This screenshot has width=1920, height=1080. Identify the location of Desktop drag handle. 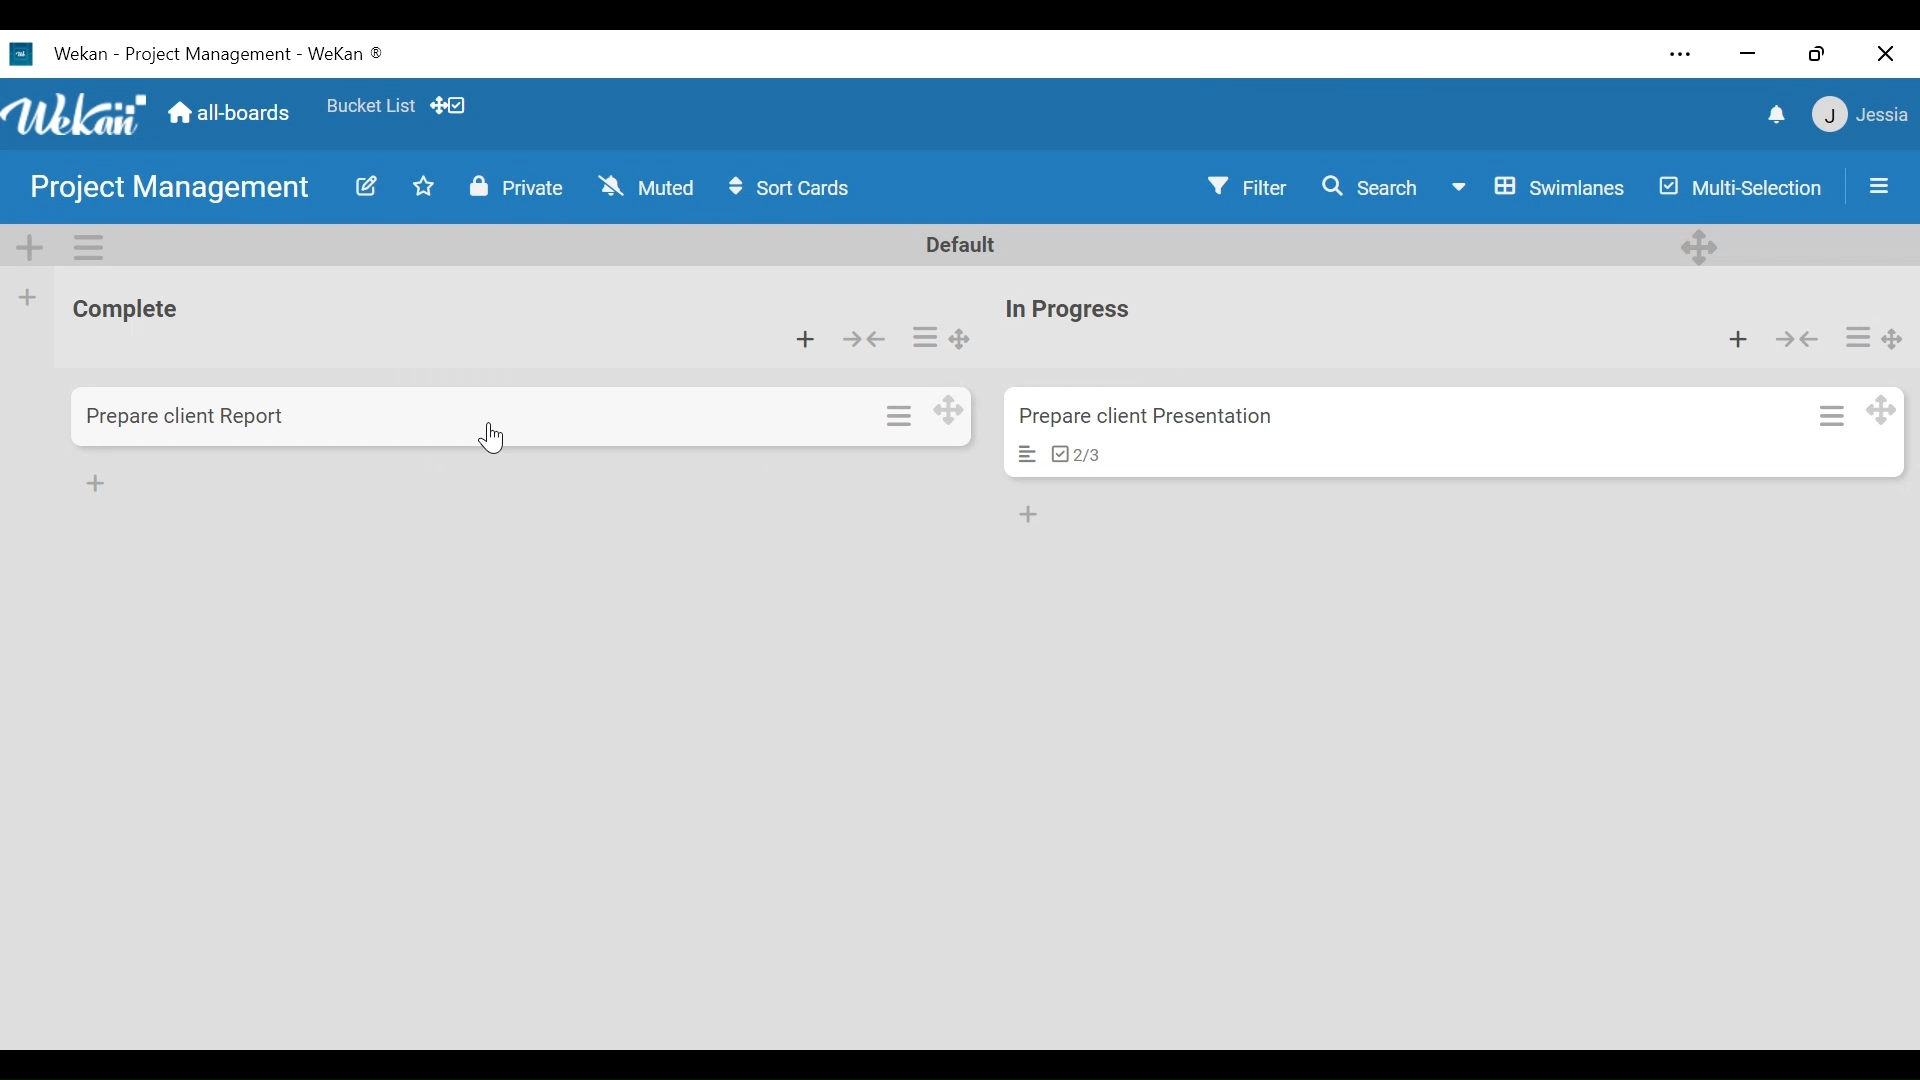
(958, 339).